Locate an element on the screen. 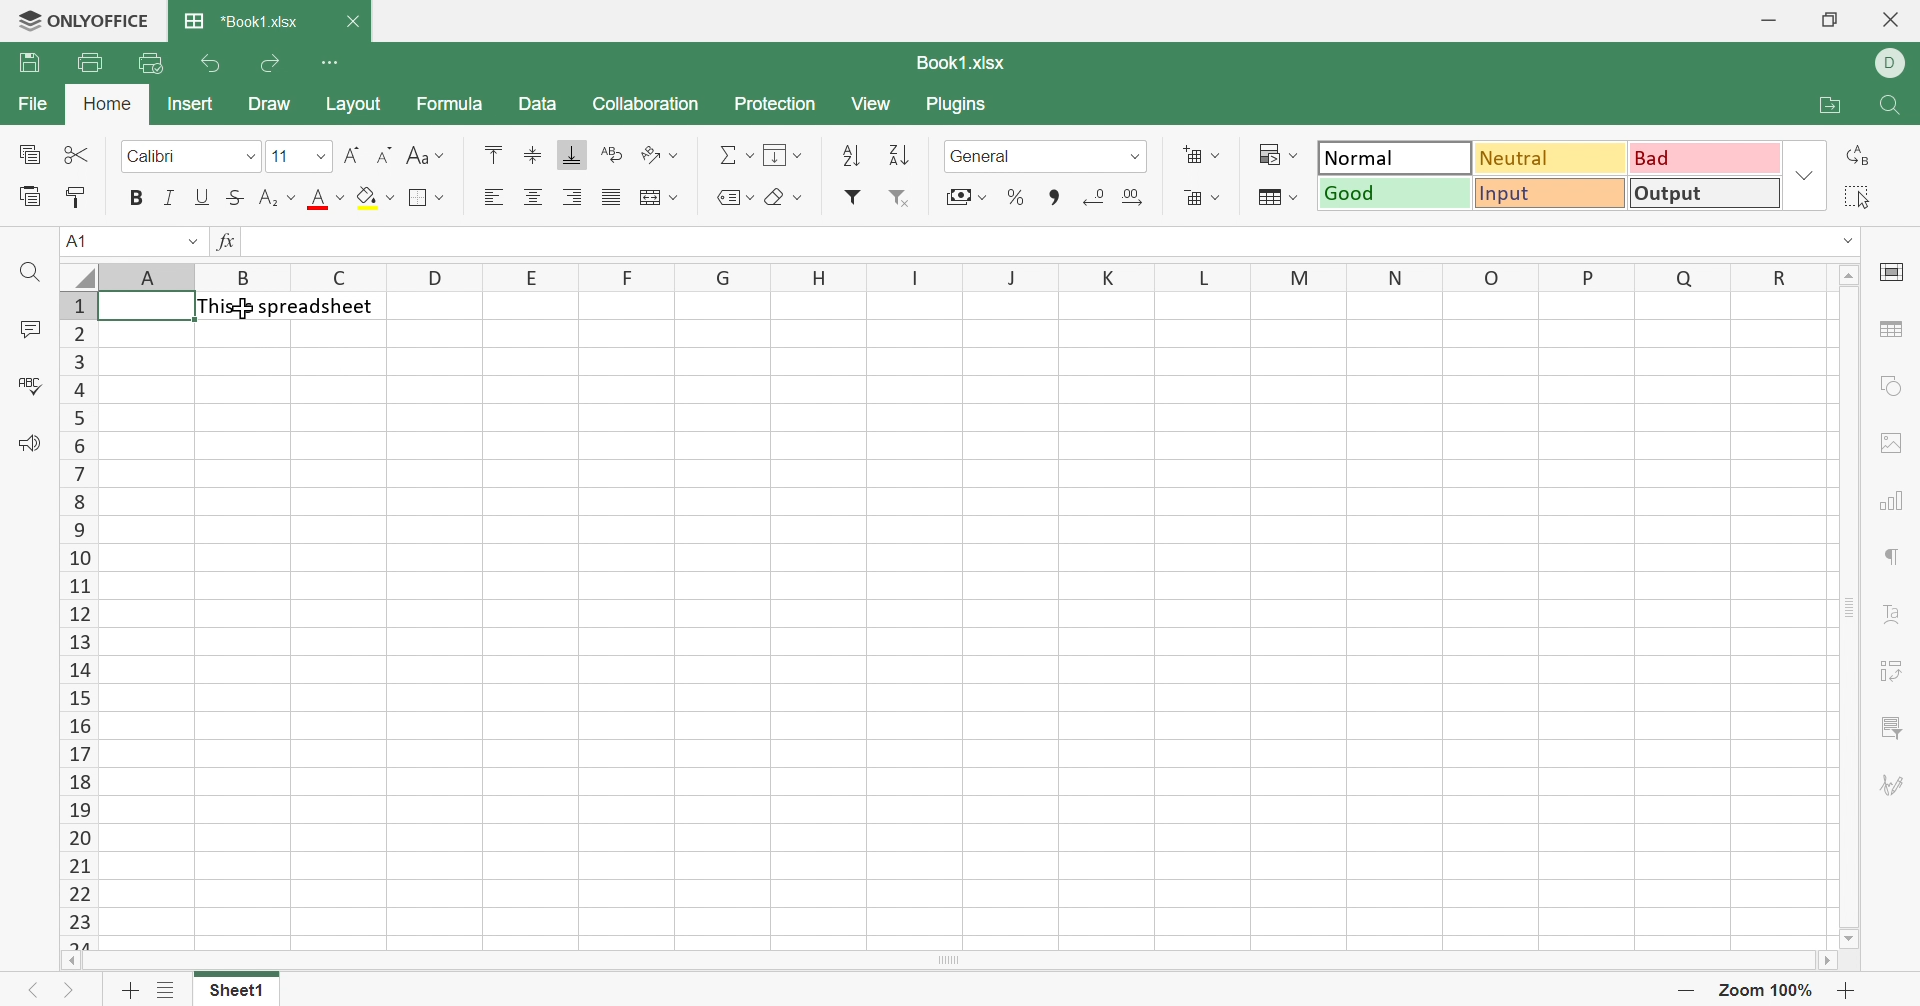 Image resolution: width=1920 pixels, height=1006 pixels. A1 is located at coordinates (79, 239).